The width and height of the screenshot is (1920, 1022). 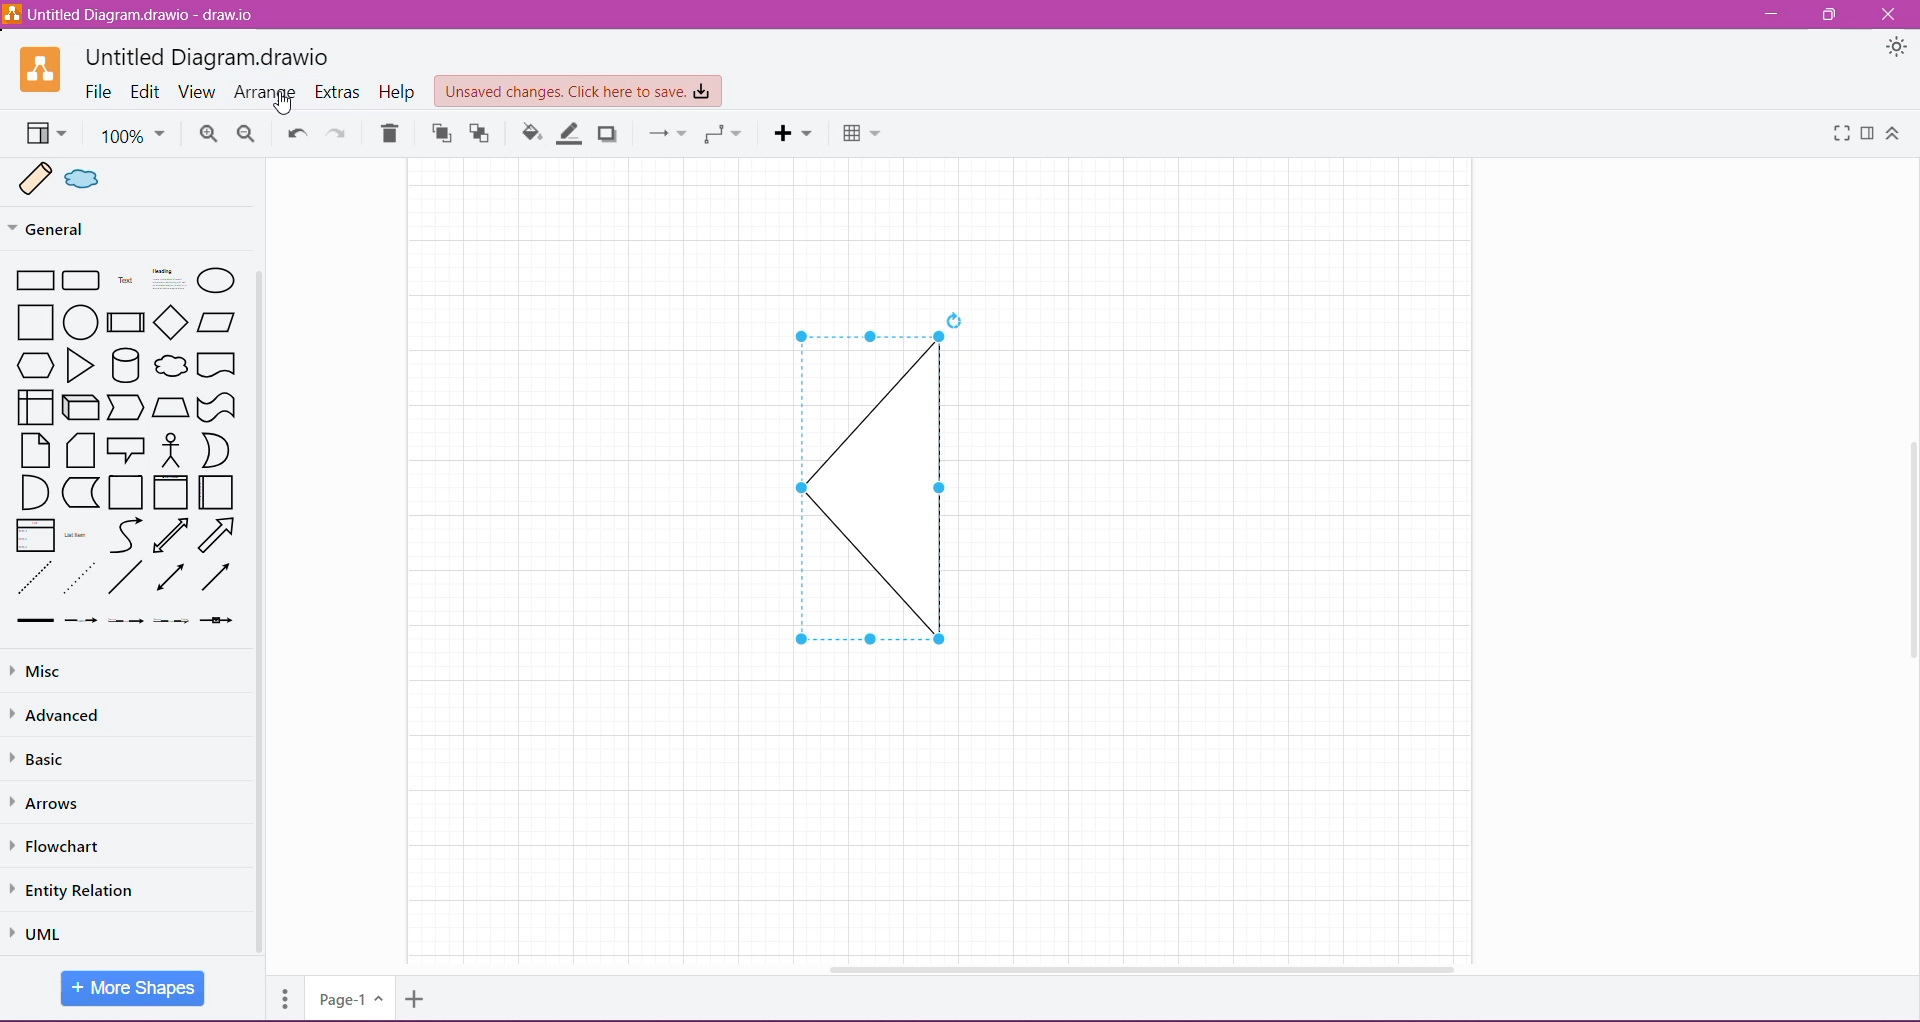 I want to click on More Shapes, so click(x=134, y=988).